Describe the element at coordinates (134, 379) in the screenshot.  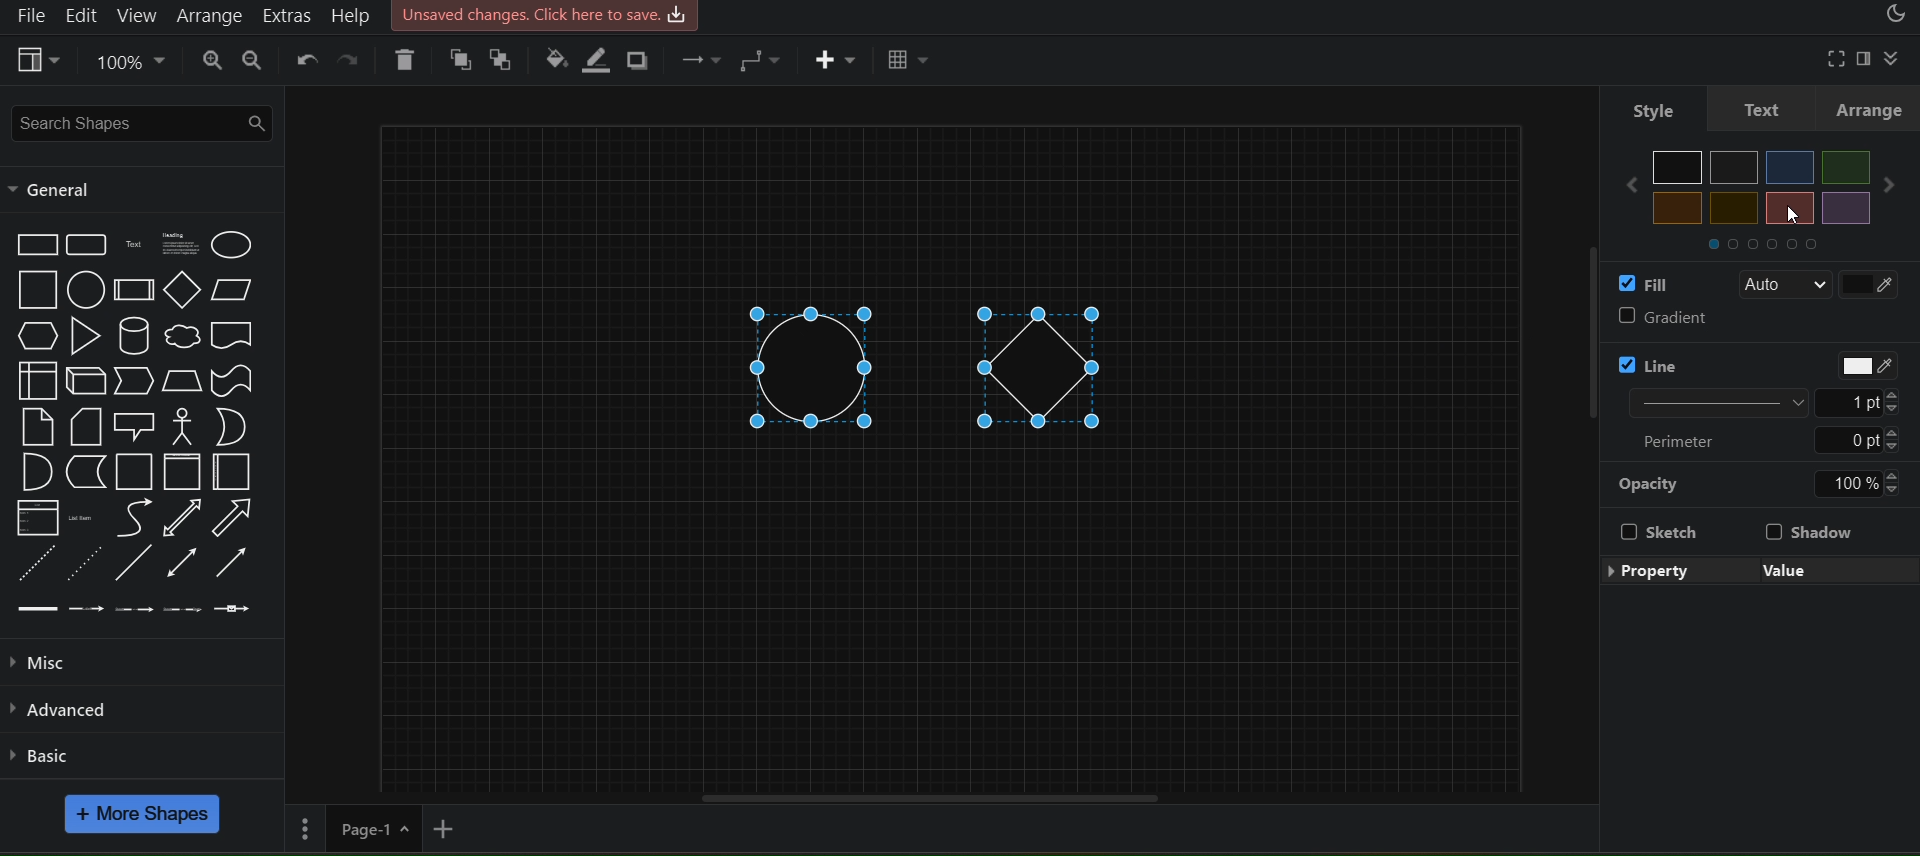
I see `Step` at that location.